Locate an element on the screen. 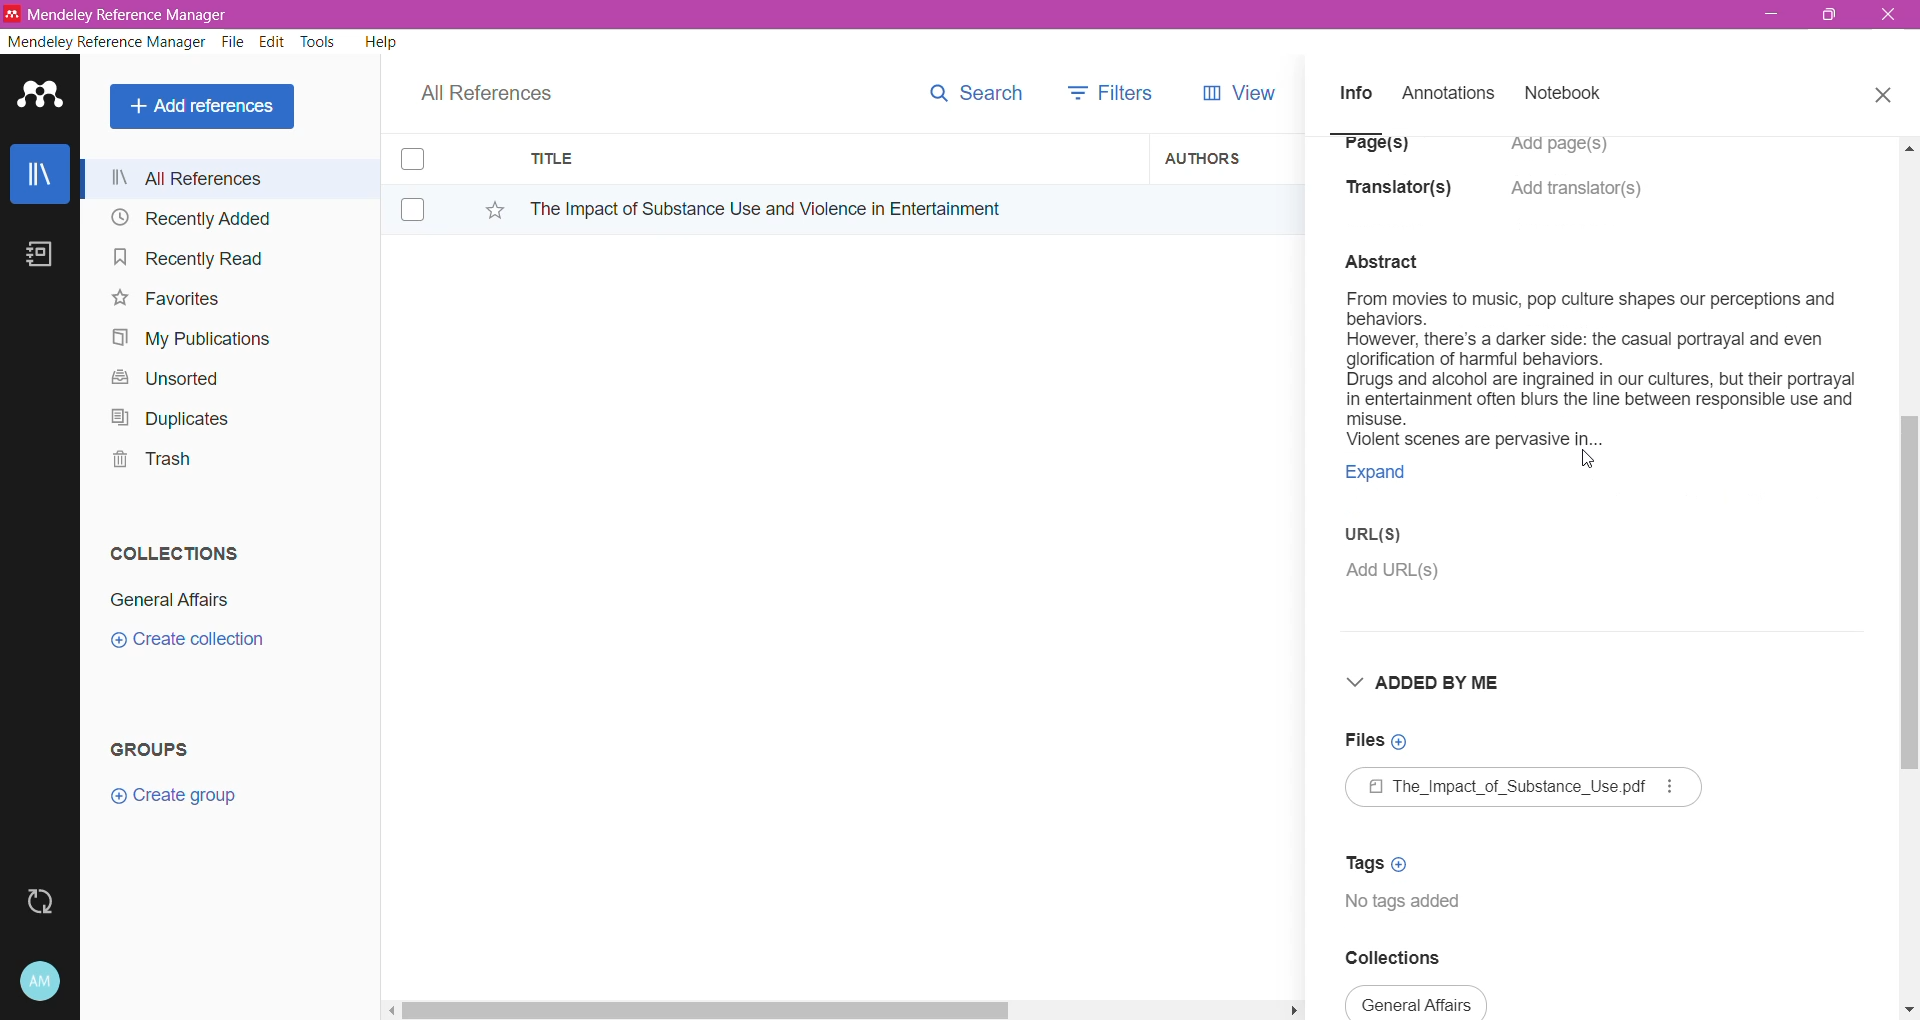 Image resolution: width=1920 pixels, height=1020 pixels. Collection Name is located at coordinates (166, 600).